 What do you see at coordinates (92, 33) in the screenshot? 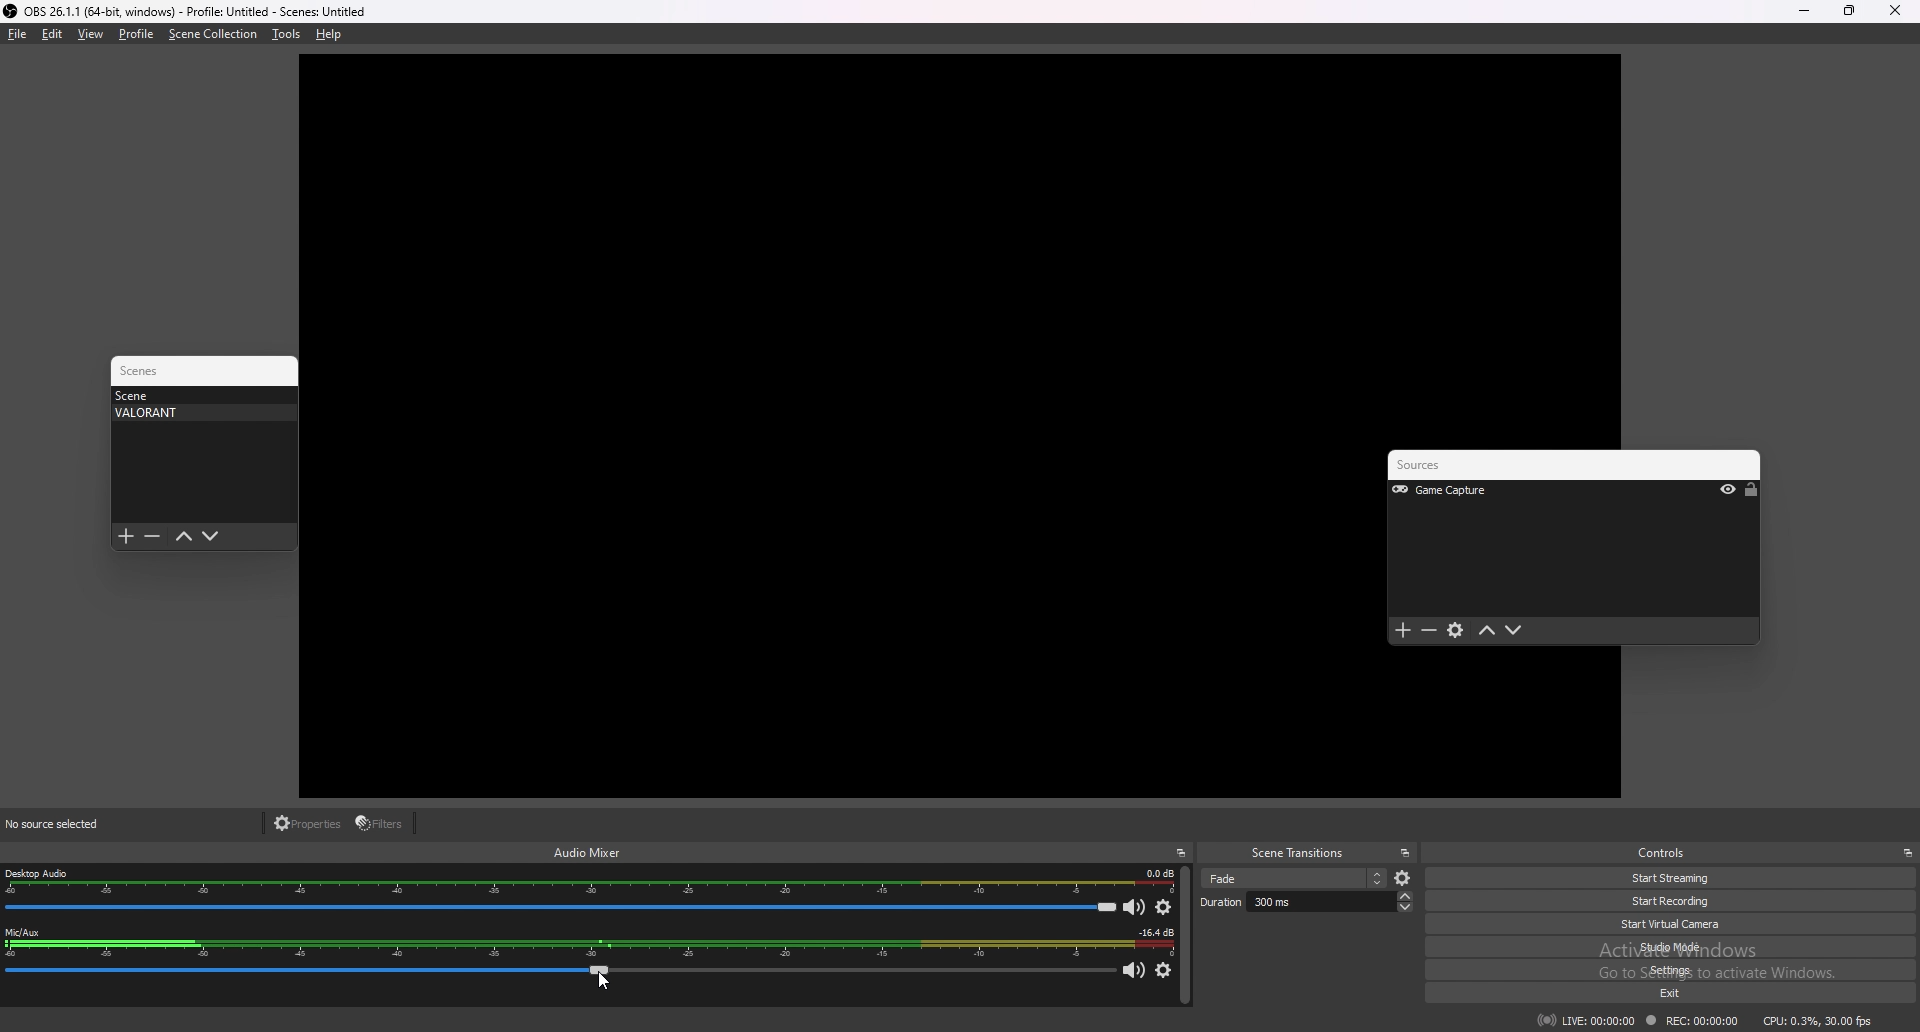
I see `view` at bounding box center [92, 33].